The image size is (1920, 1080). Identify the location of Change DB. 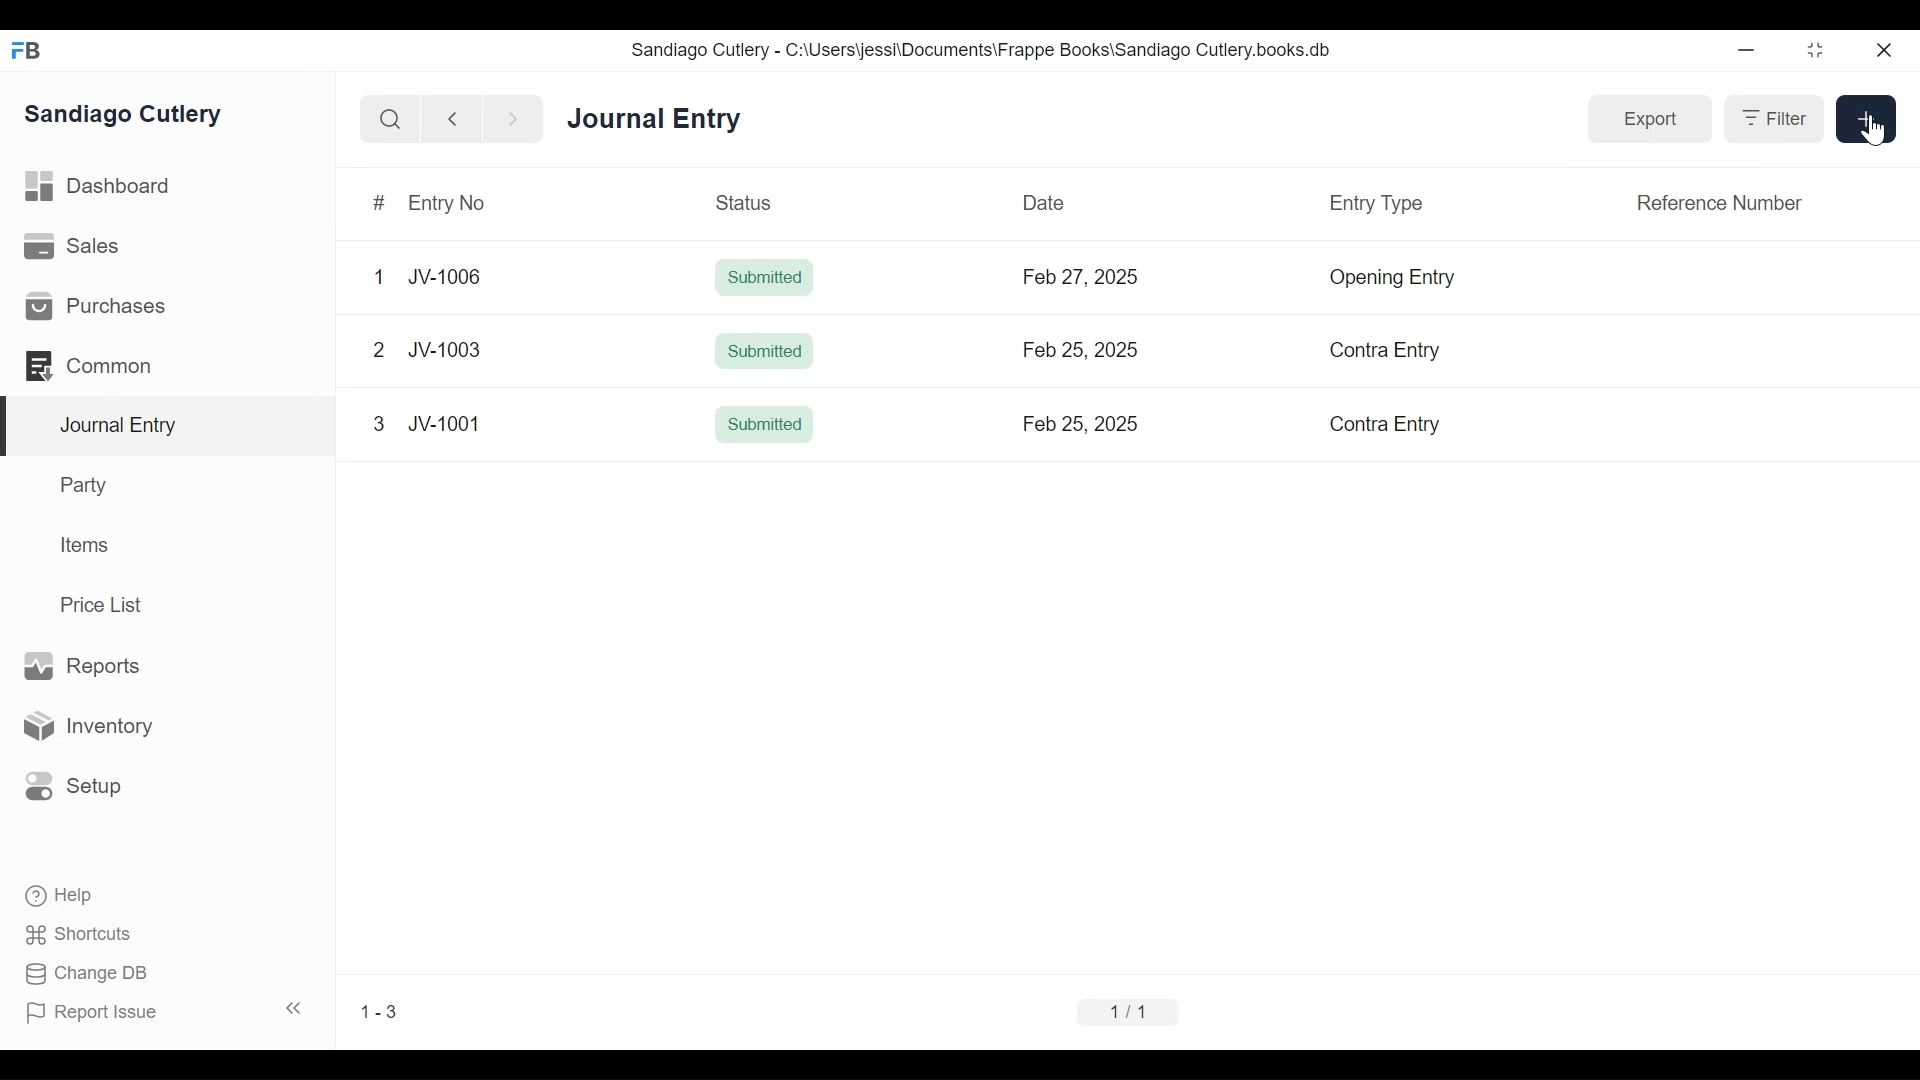
(78, 975).